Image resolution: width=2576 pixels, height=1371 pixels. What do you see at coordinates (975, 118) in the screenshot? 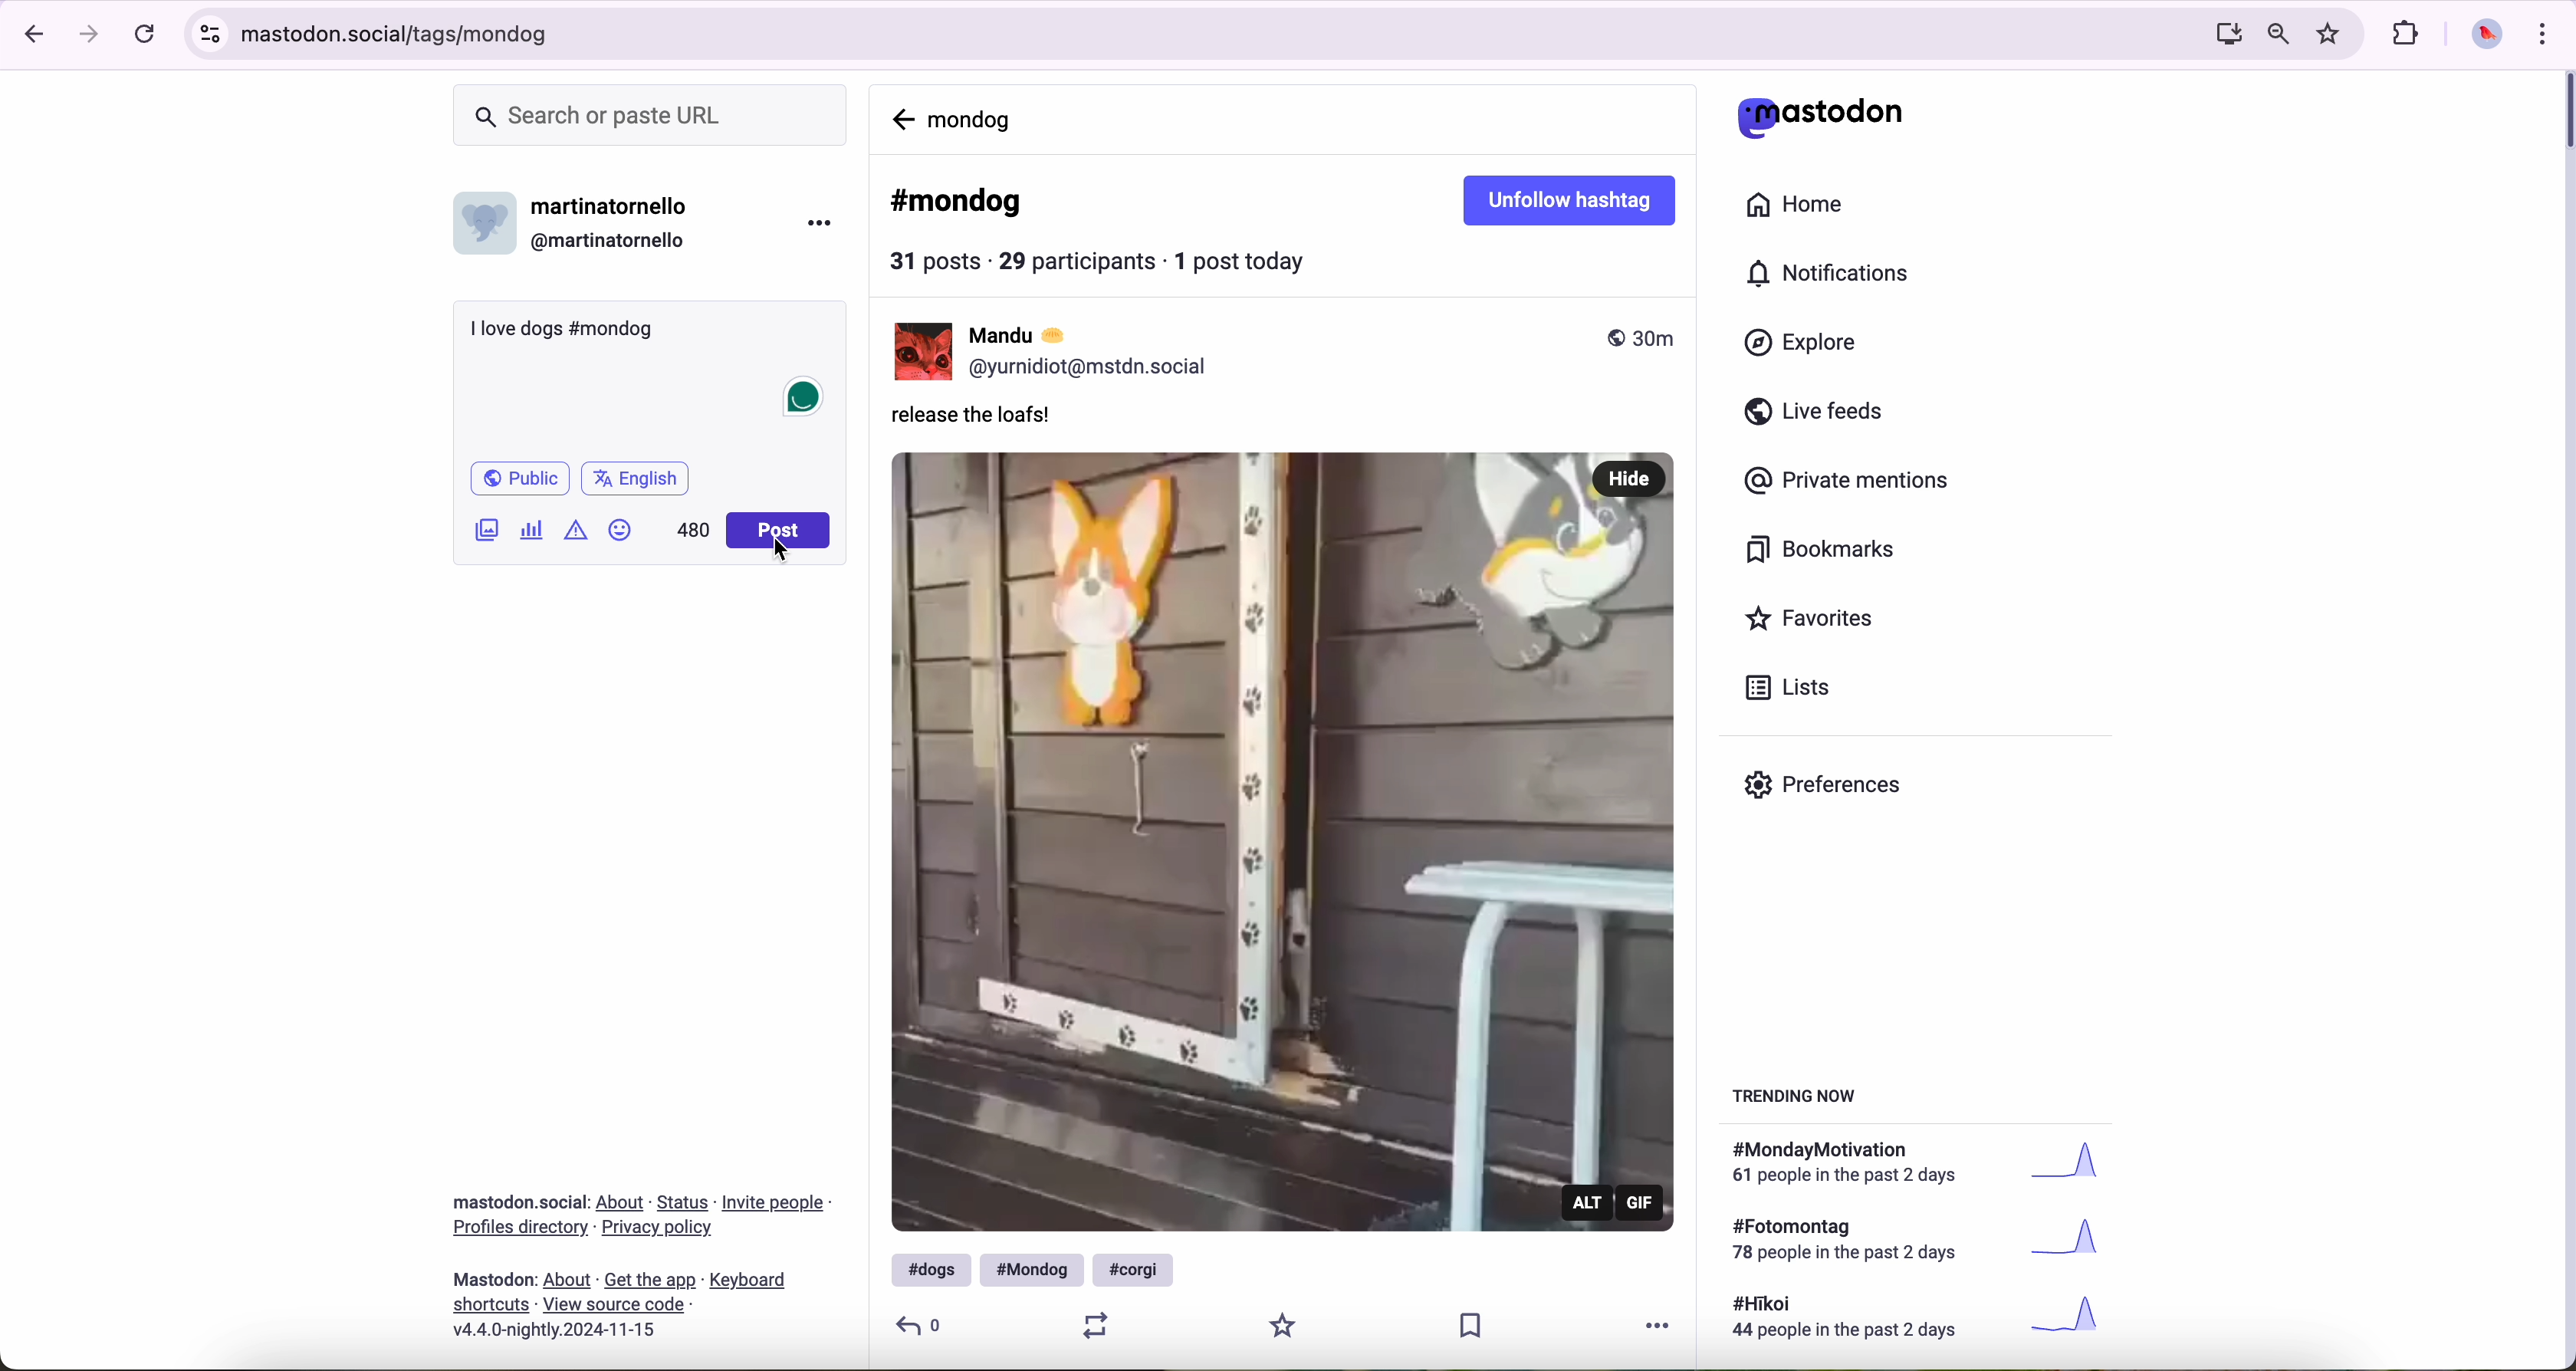
I see `mondog` at bounding box center [975, 118].